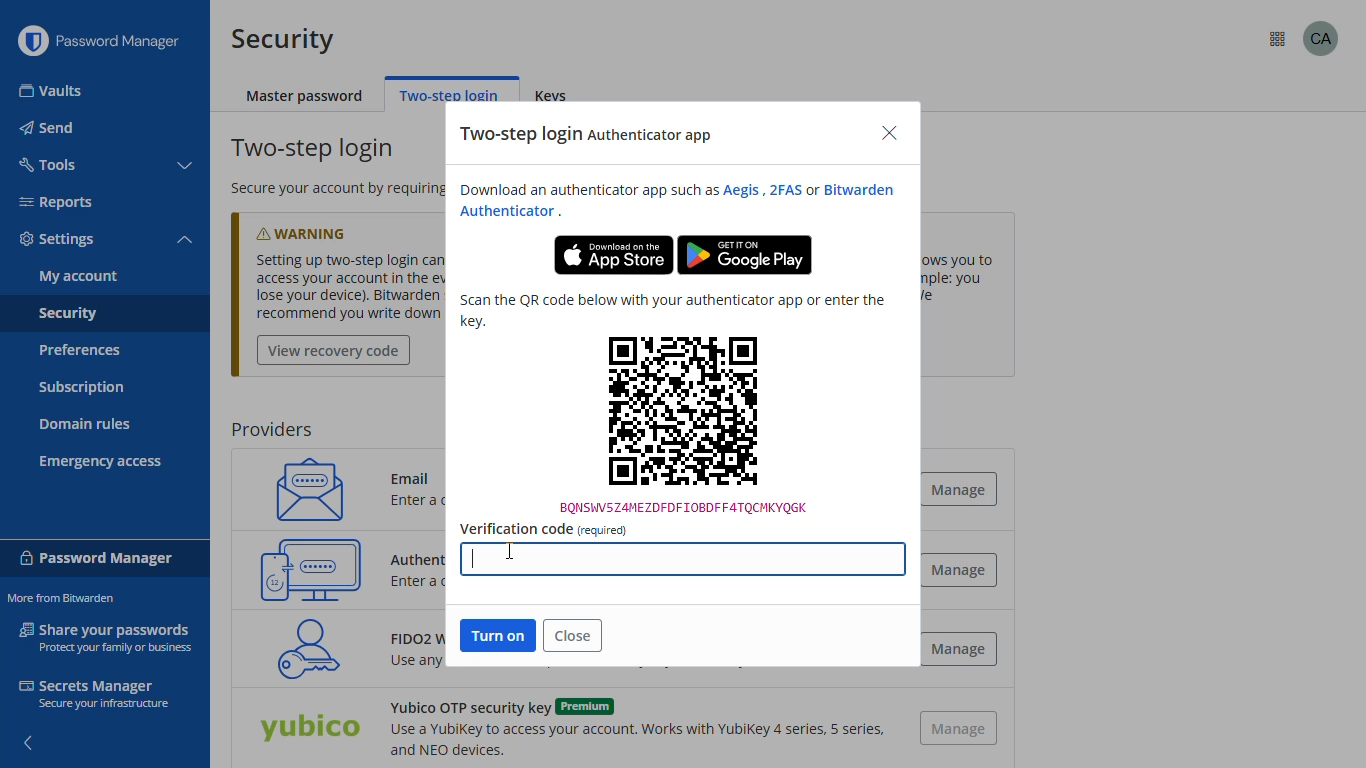 This screenshot has width=1366, height=768. I want to click on warning, so click(321, 229).